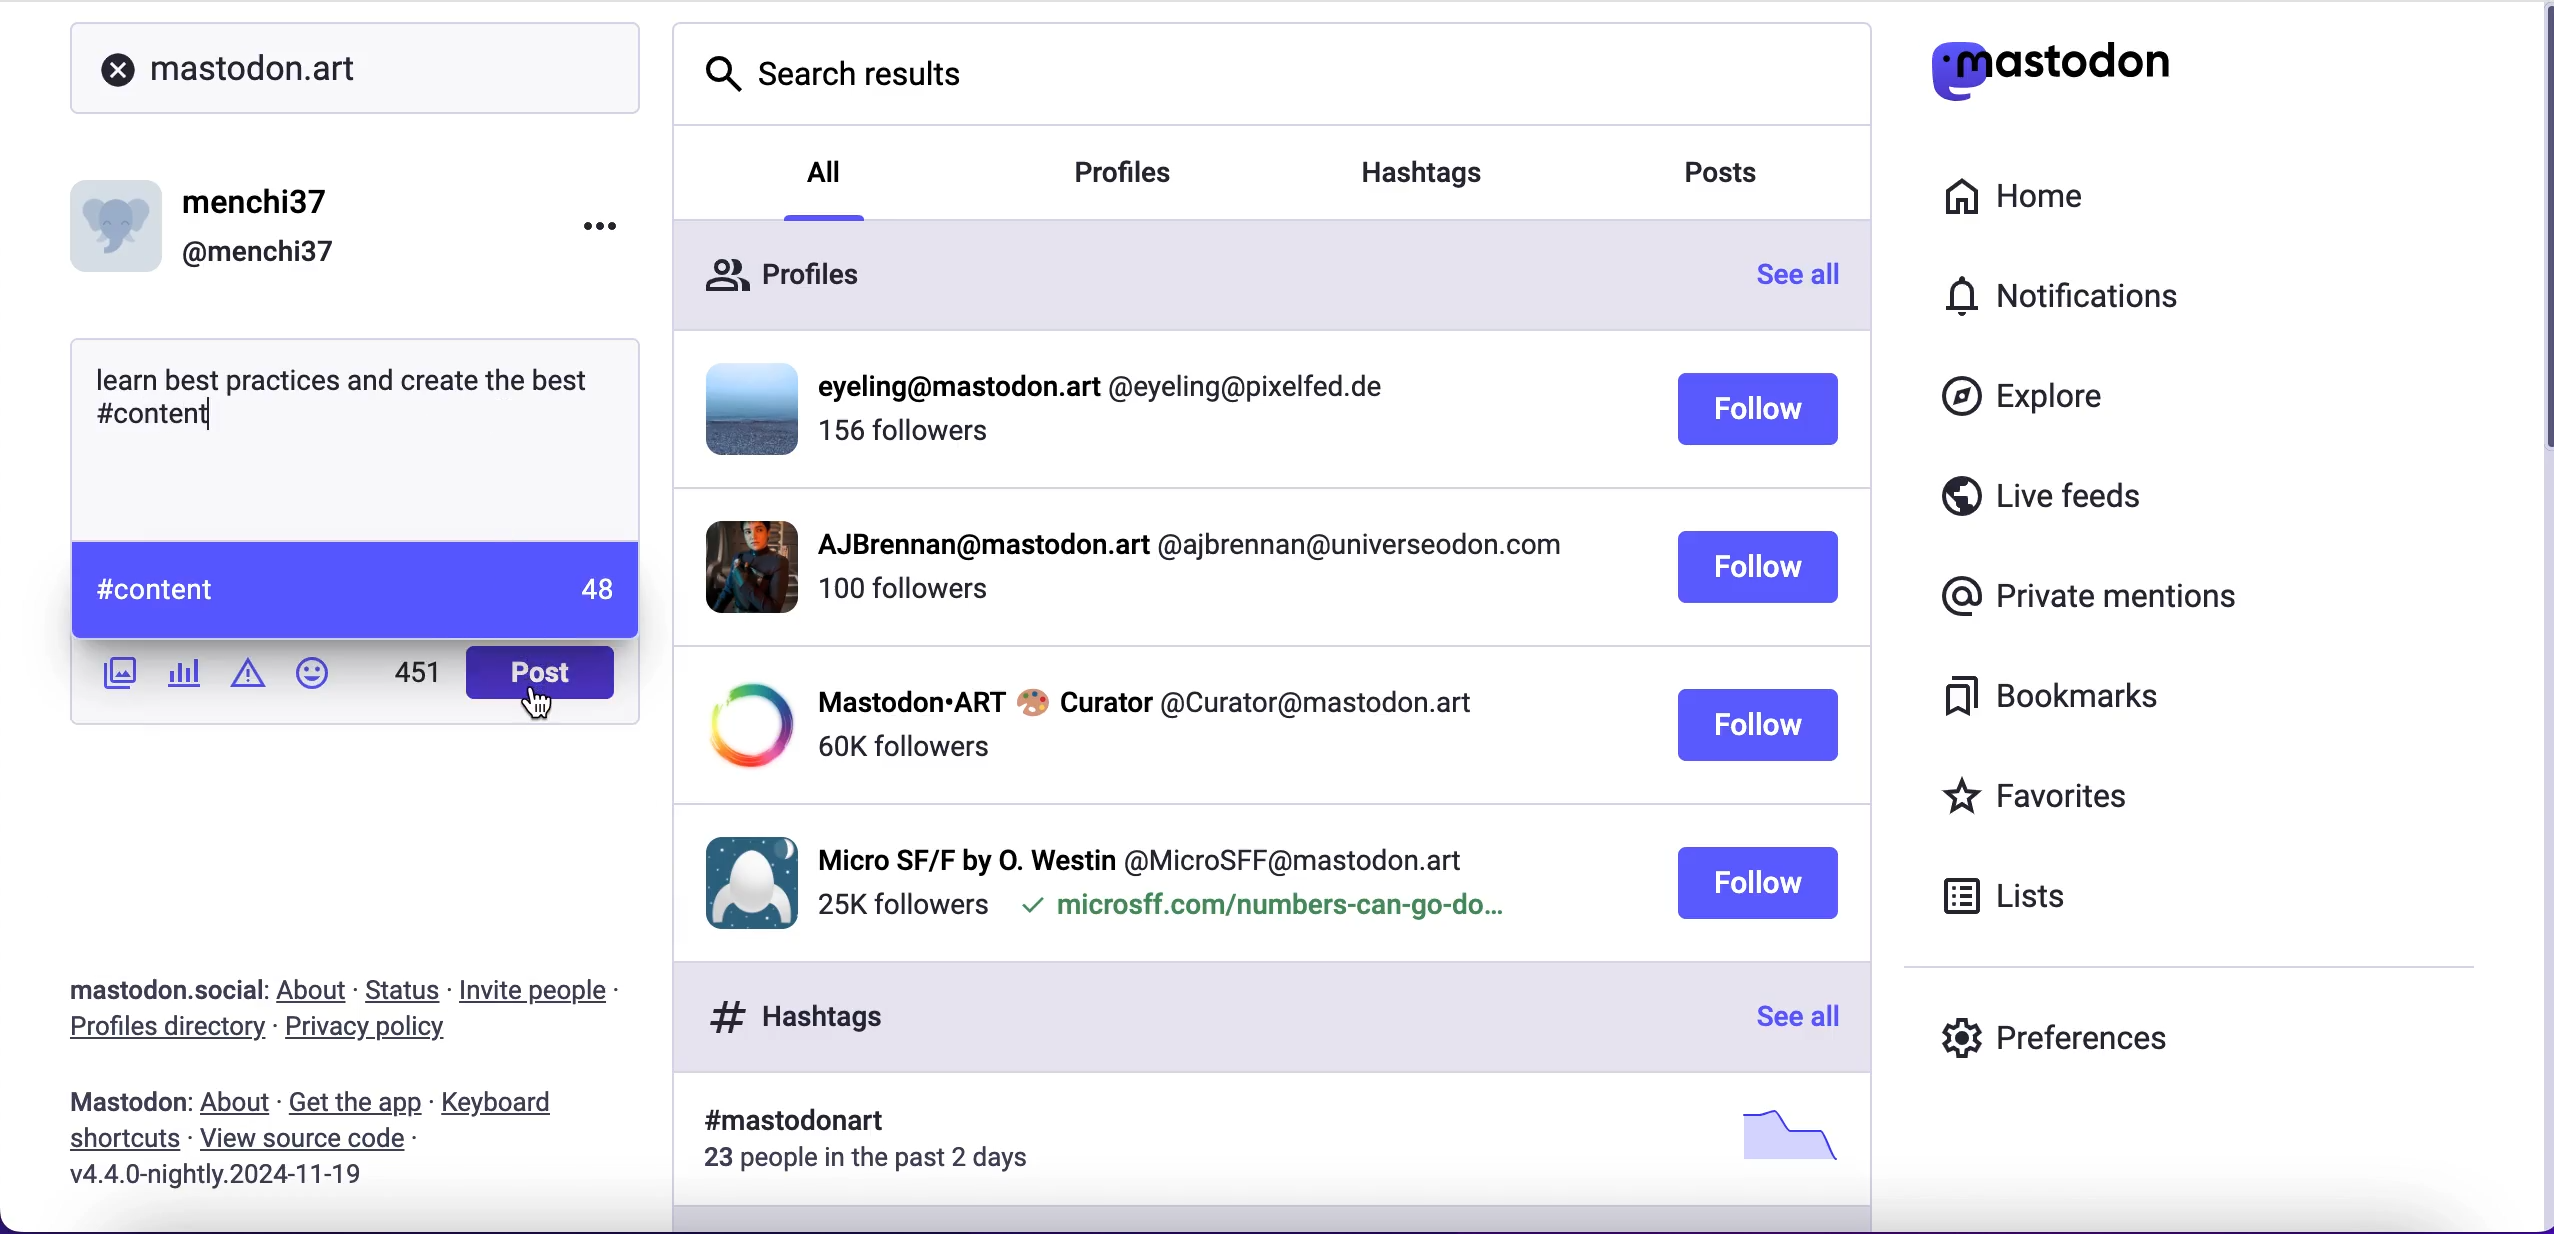 The height and width of the screenshot is (1234, 2554). Describe the element at coordinates (2082, 598) in the screenshot. I see `private mentions` at that location.